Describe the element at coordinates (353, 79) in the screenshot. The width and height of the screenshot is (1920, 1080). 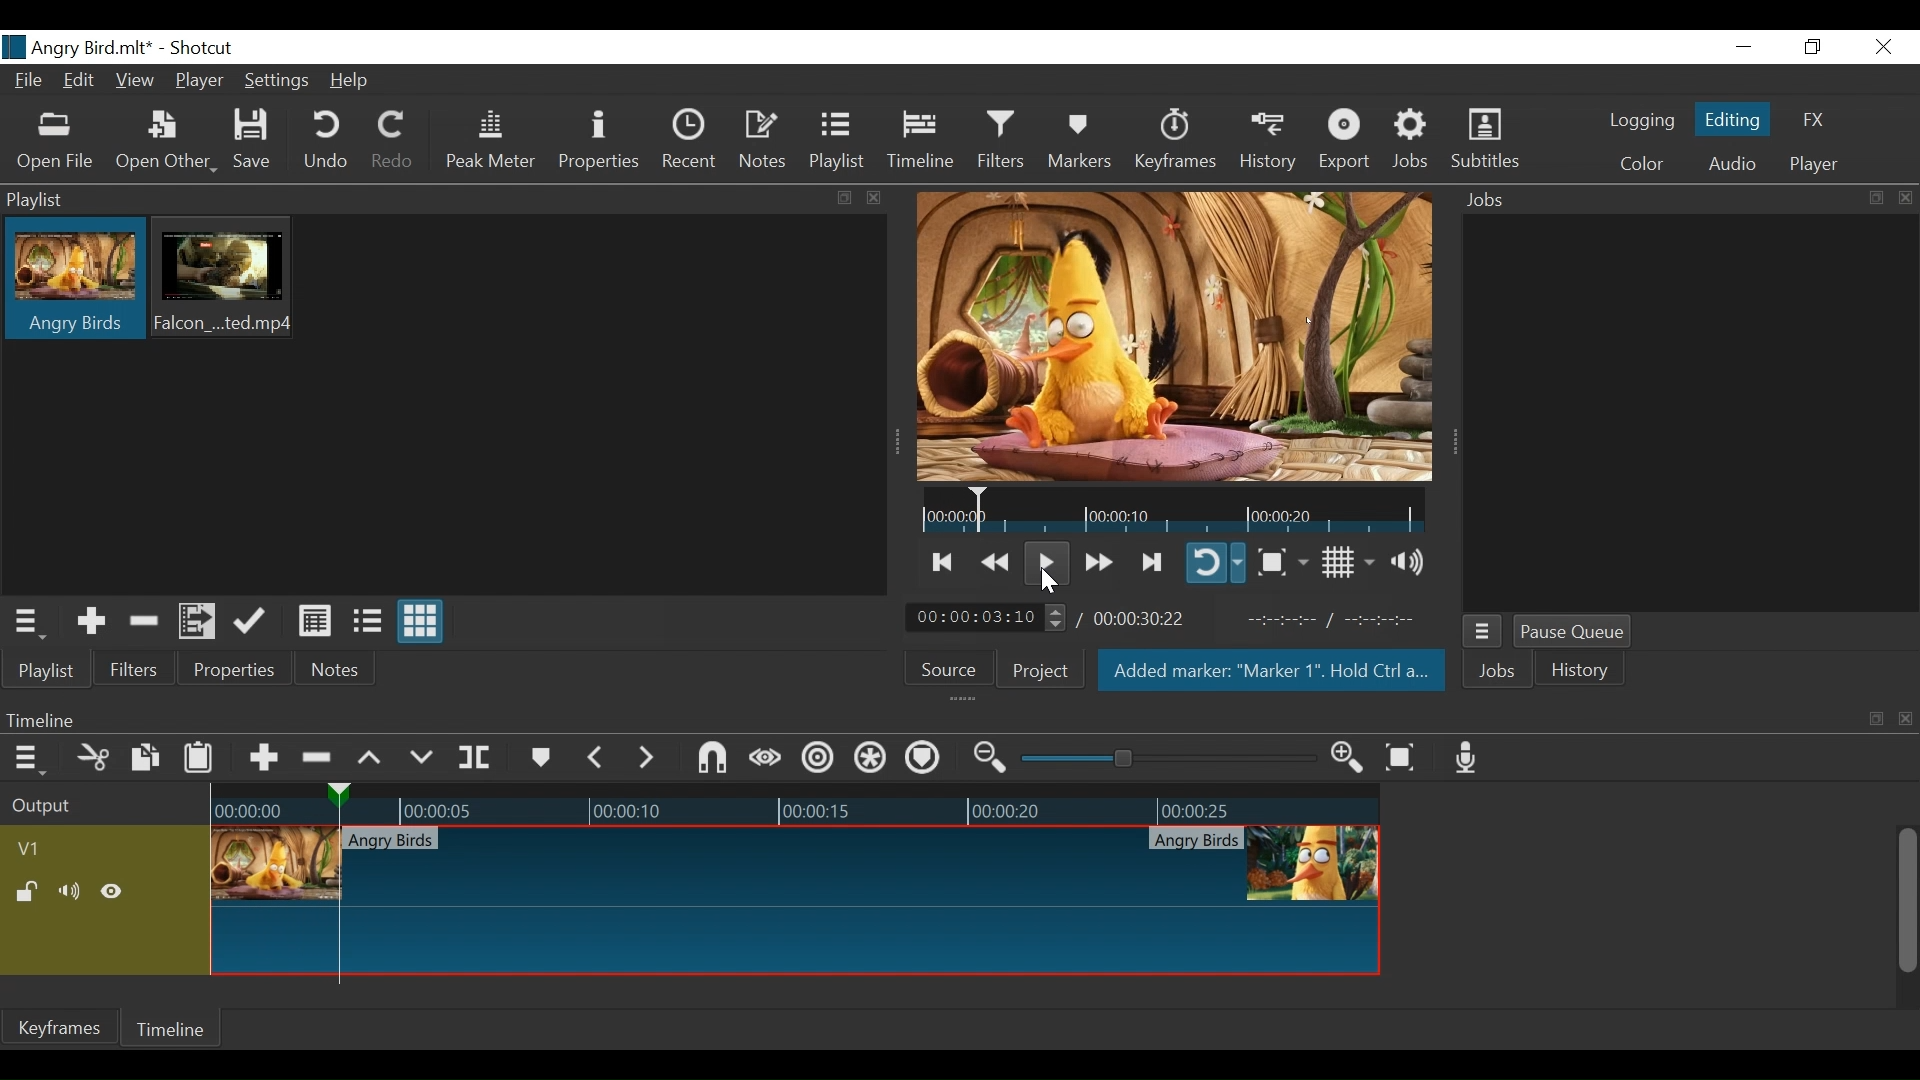
I see `Help` at that location.